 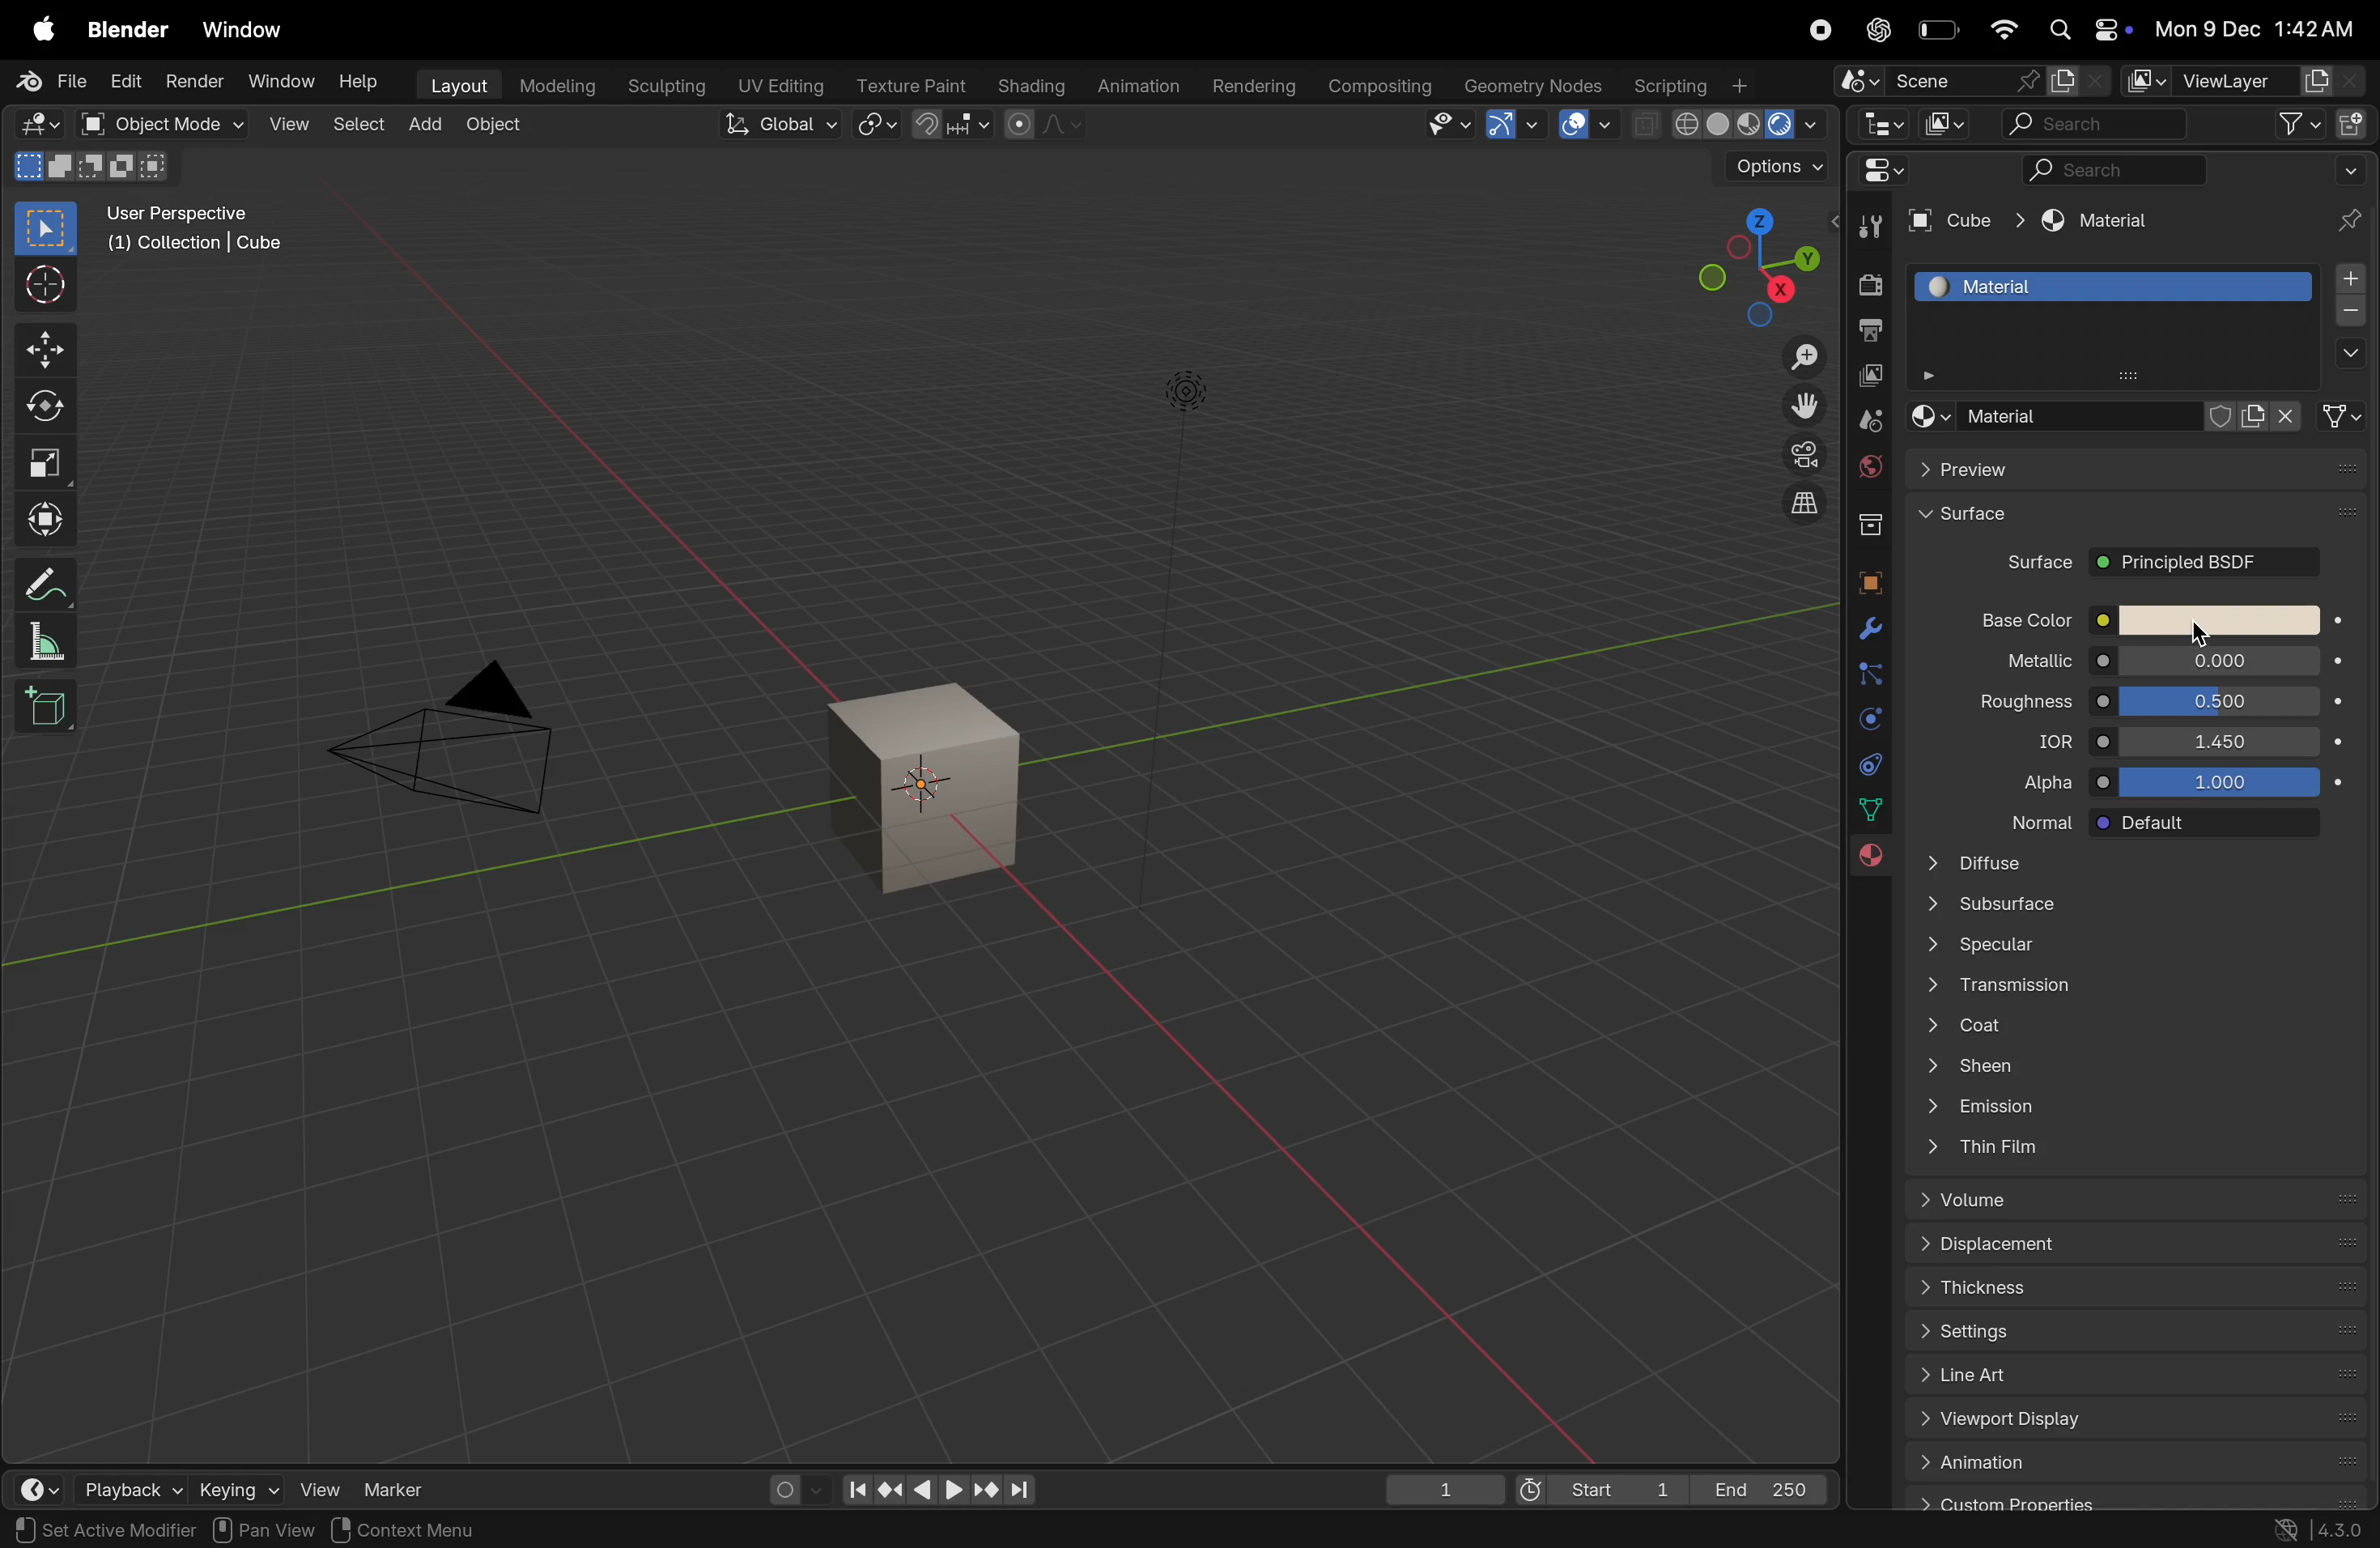 I want to click on add new material, so click(x=2259, y=417).